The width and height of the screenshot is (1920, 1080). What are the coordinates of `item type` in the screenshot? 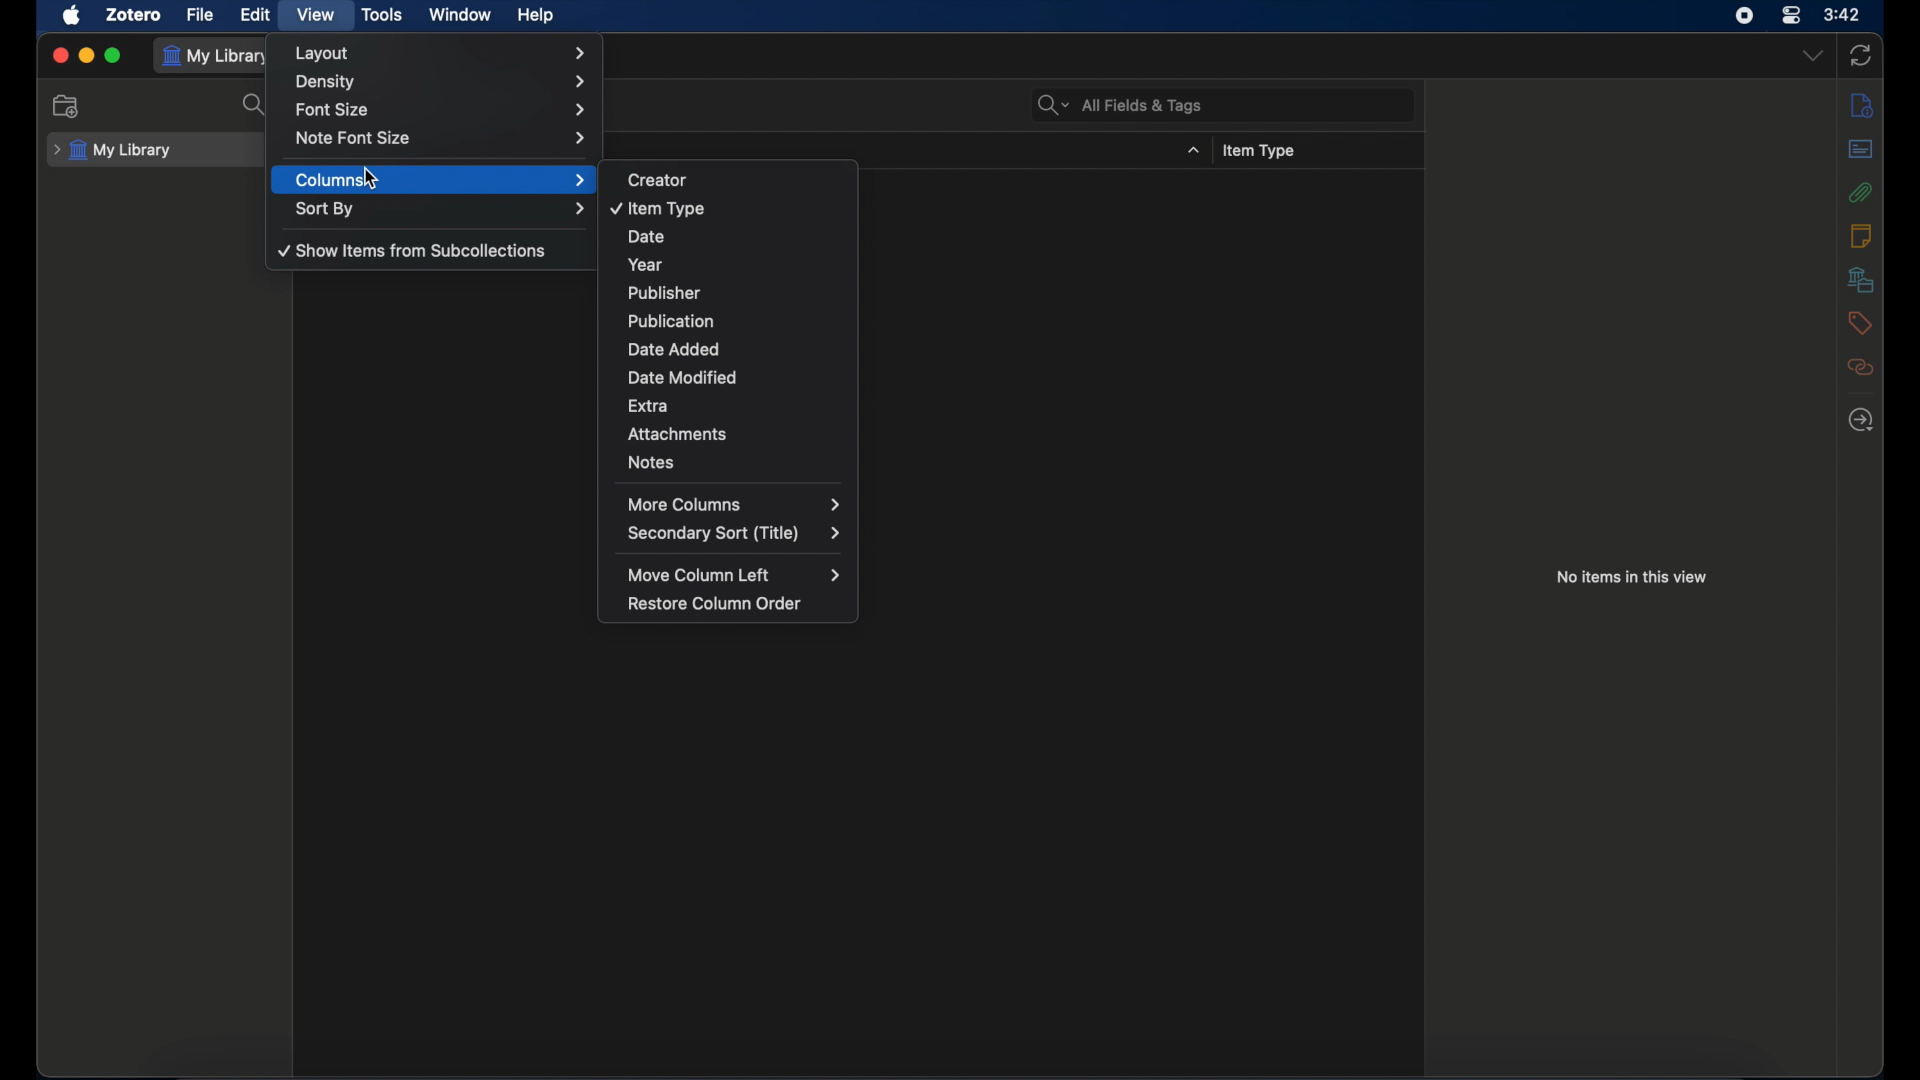 It's located at (1261, 150).